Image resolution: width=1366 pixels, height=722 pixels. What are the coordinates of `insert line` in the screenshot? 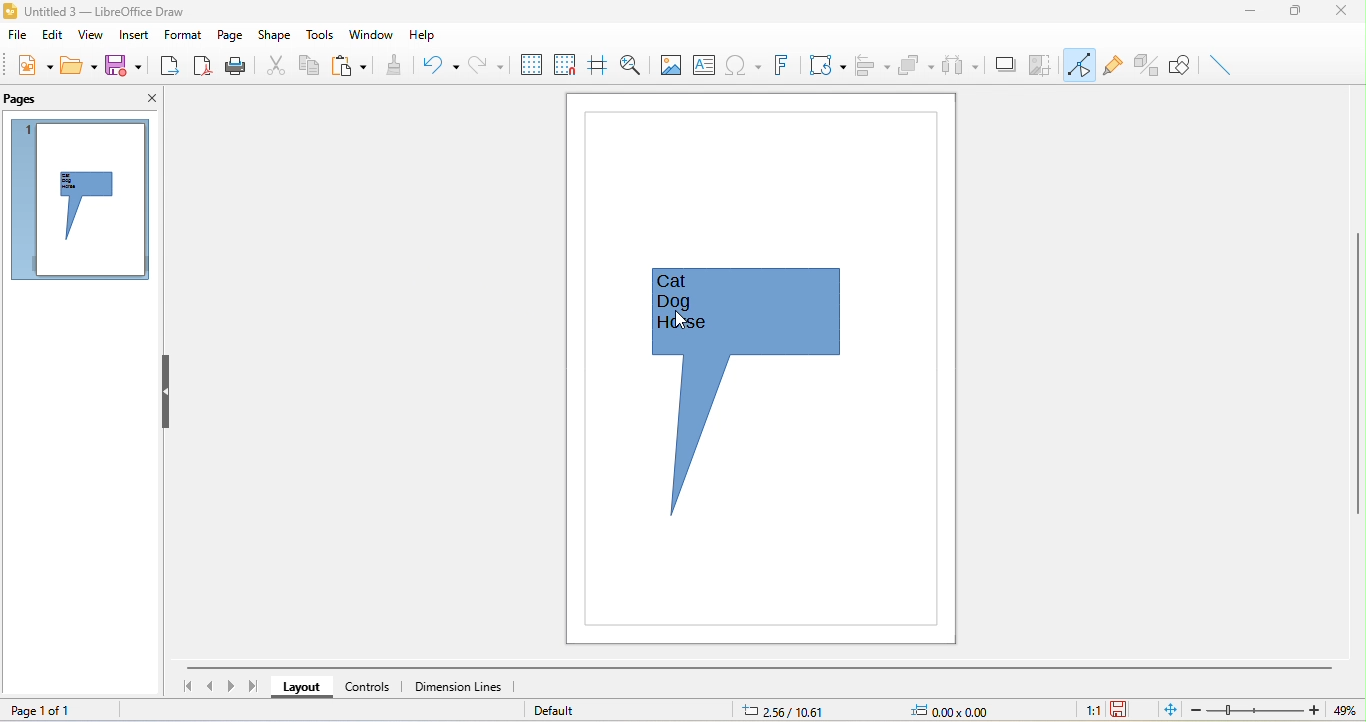 It's located at (1220, 63).